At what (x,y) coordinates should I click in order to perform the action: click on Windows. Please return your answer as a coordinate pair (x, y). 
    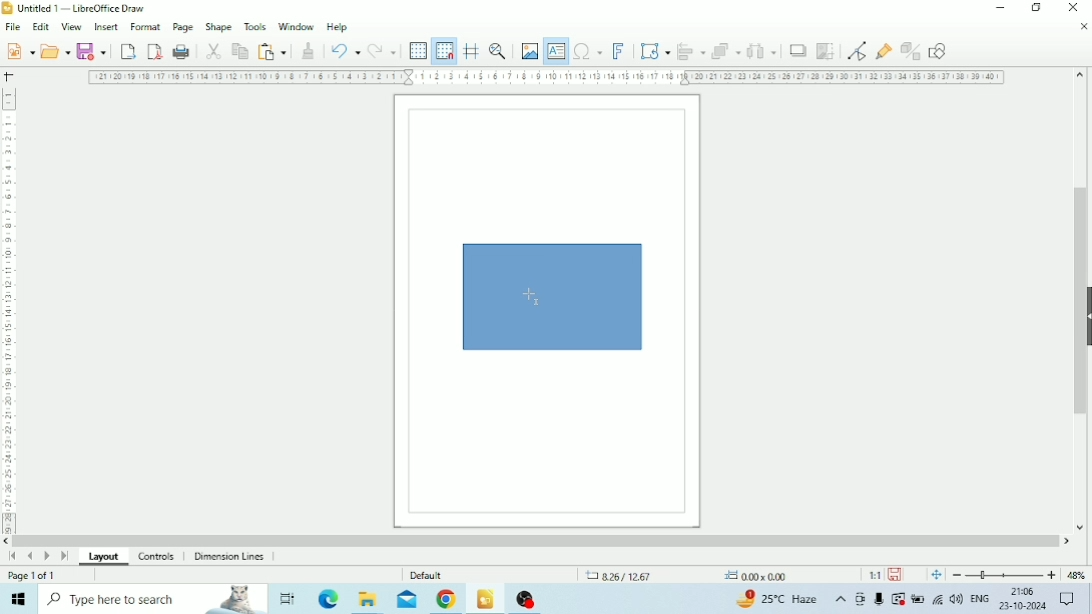
    Looking at the image, I should click on (20, 599).